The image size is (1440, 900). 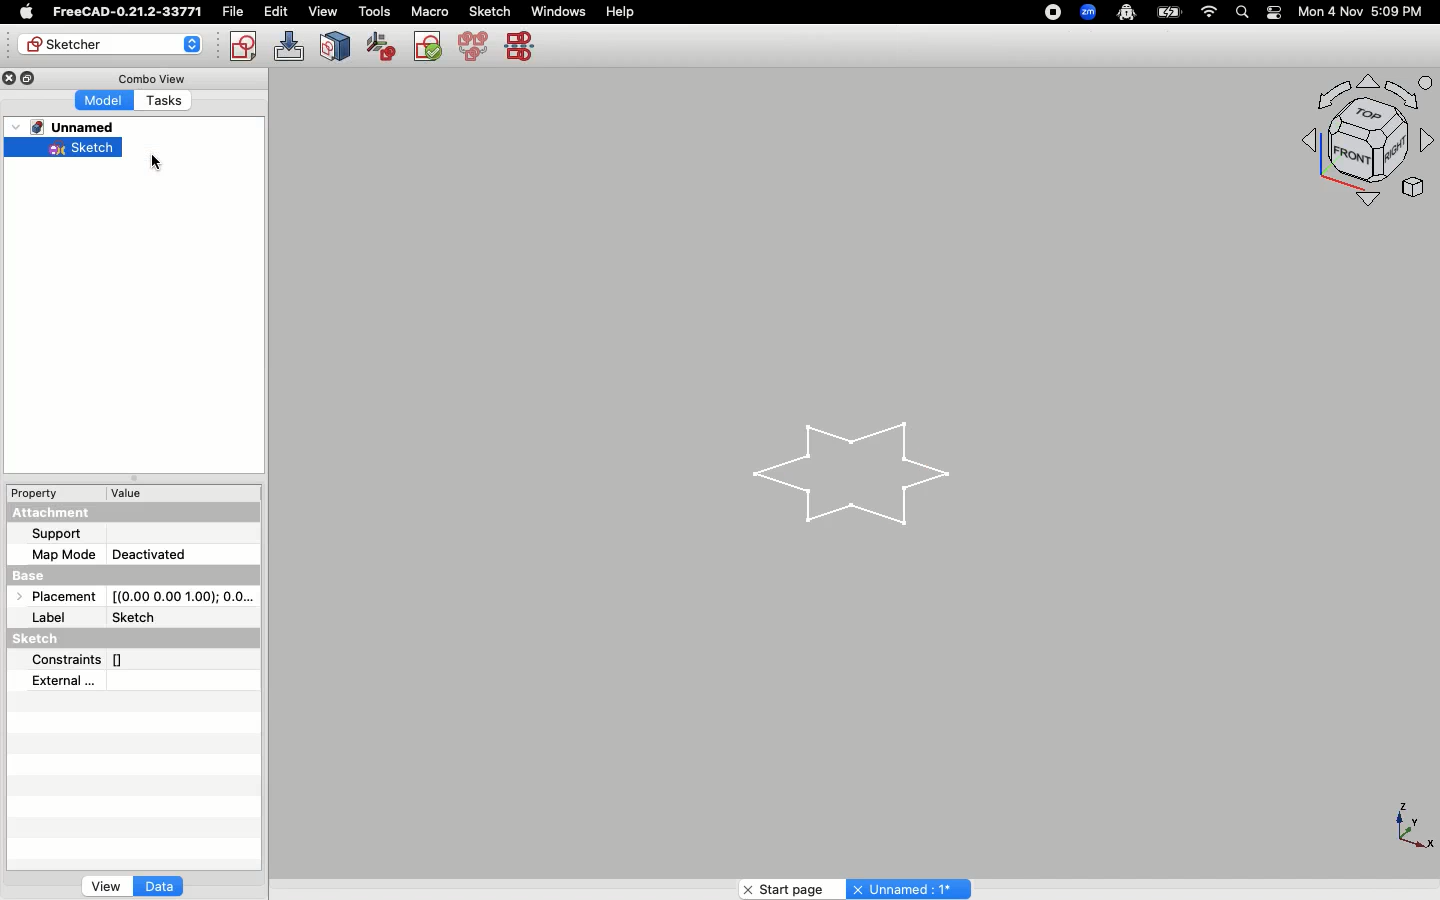 What do you see at coordinates (53, 513) in the screenshot?
I see `Attachment` at bounding box center [53, 513].